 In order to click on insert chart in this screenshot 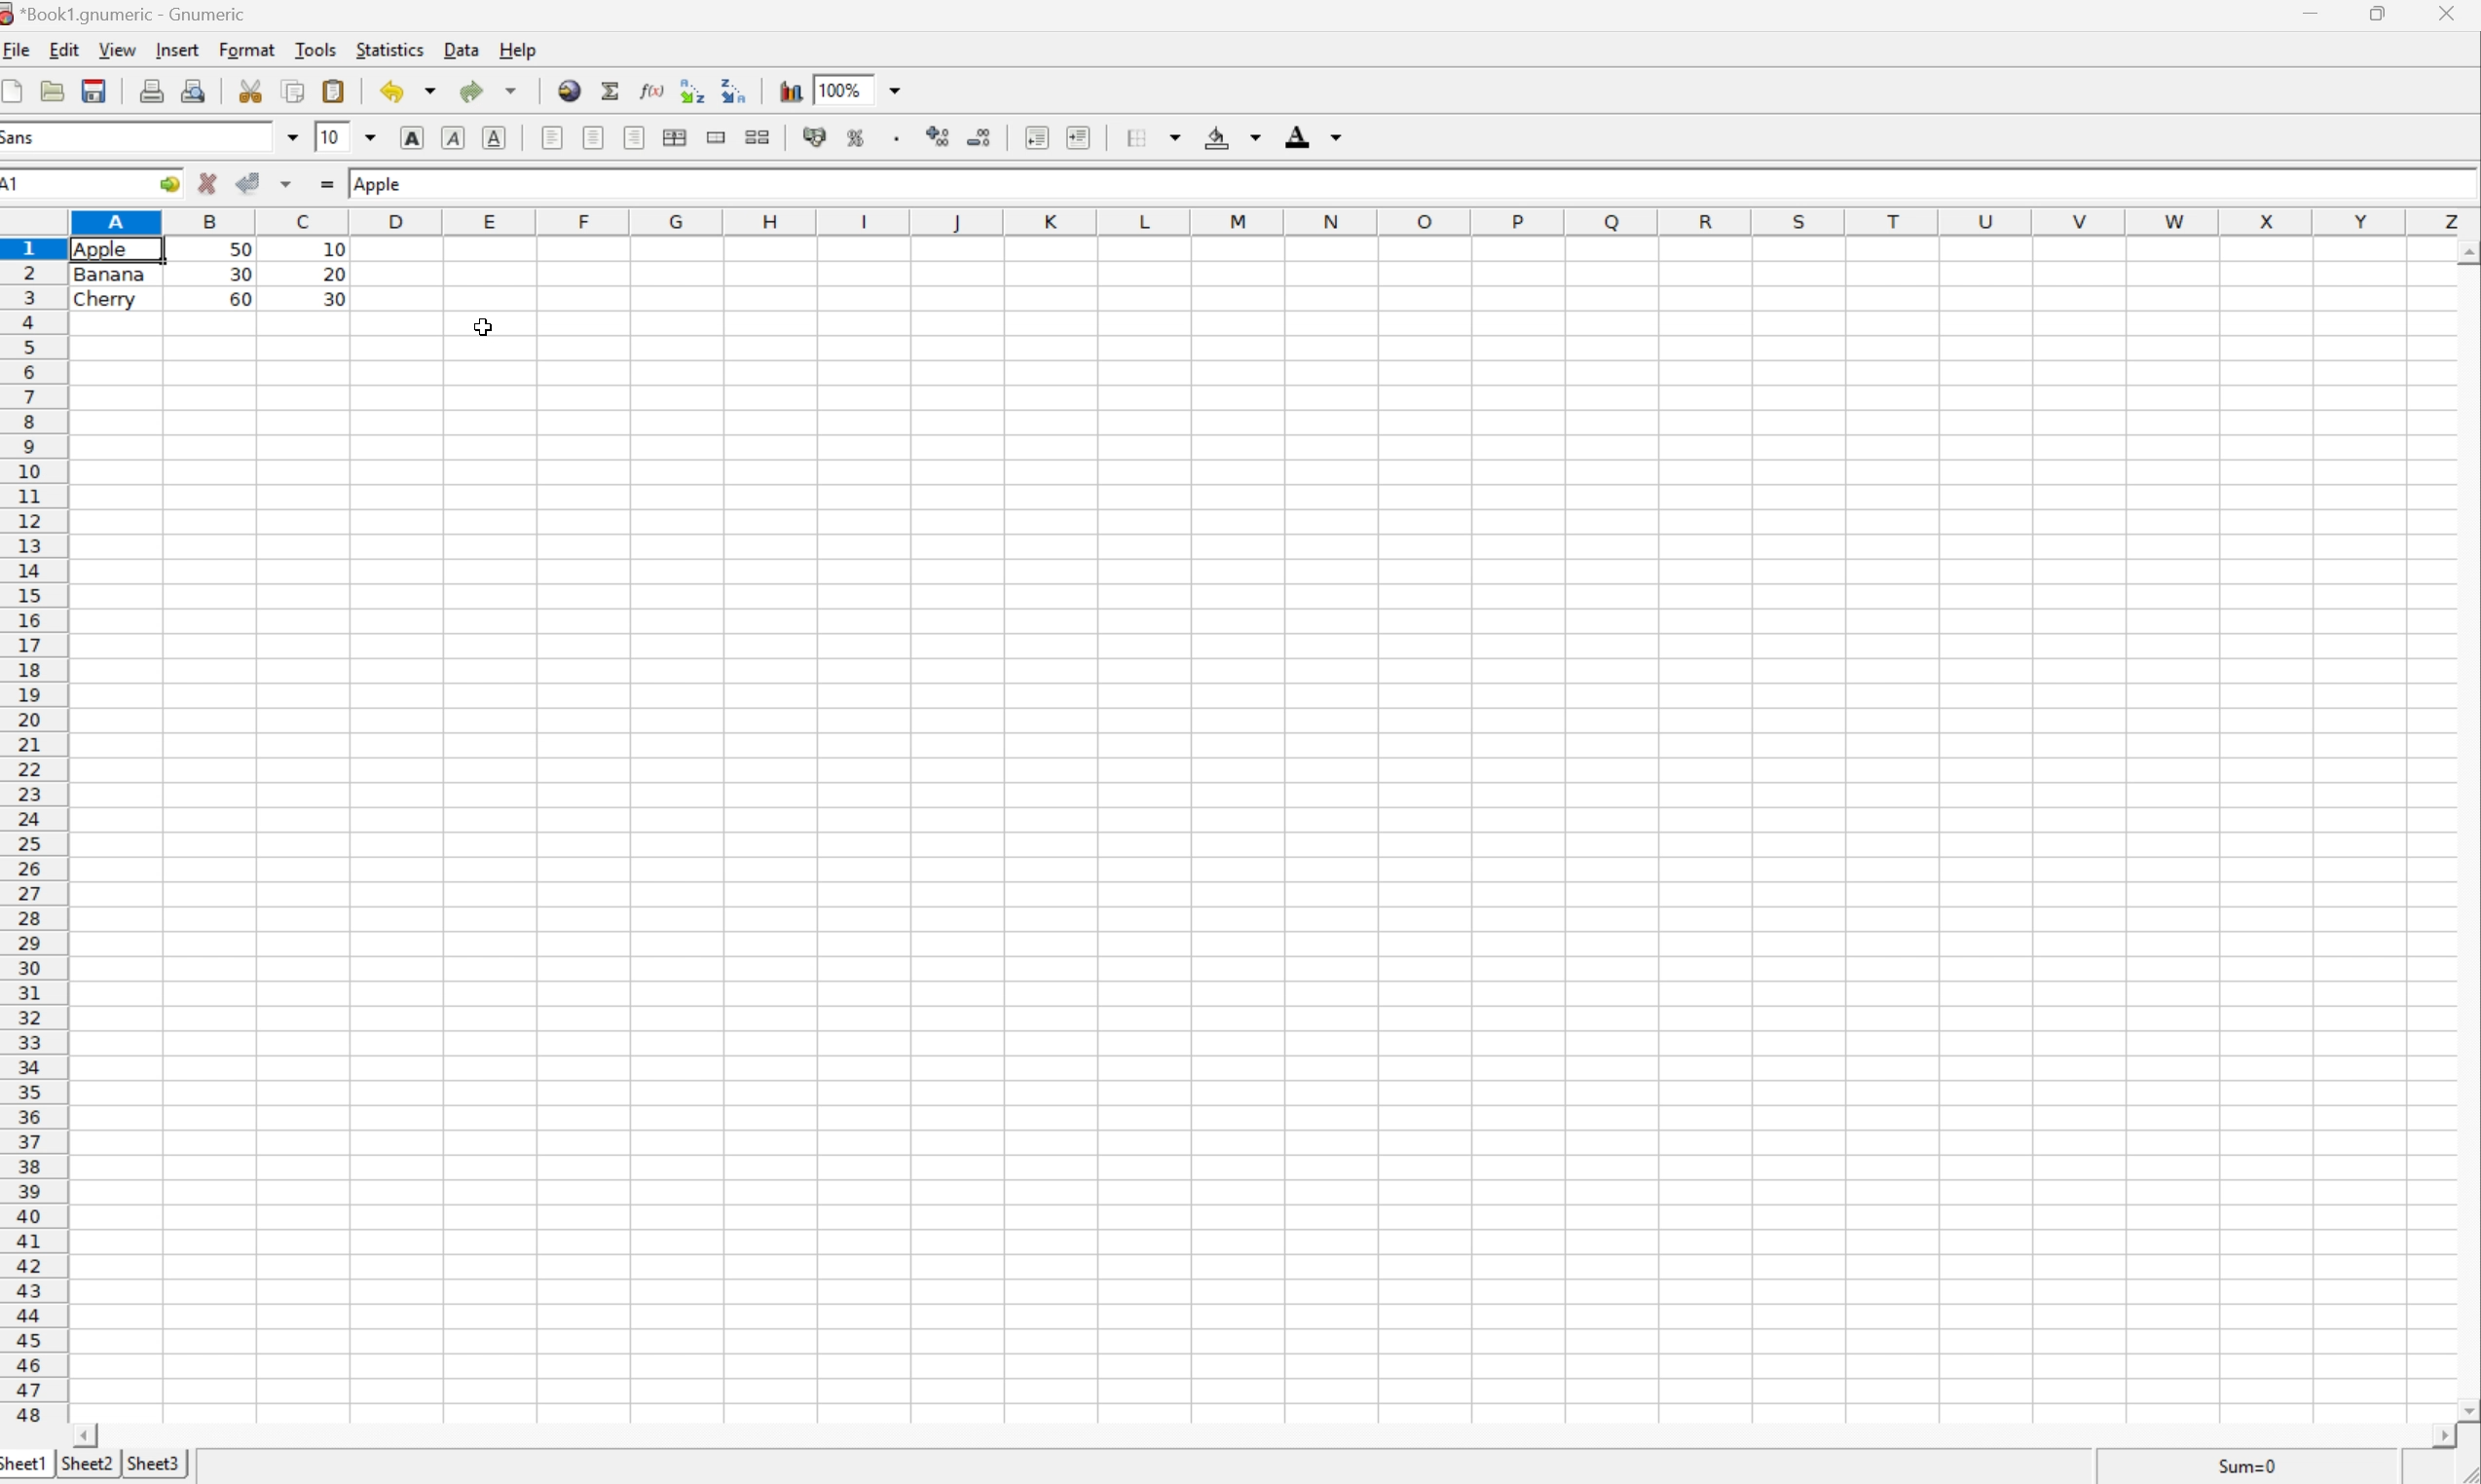, I will do `click(793, 89)`.